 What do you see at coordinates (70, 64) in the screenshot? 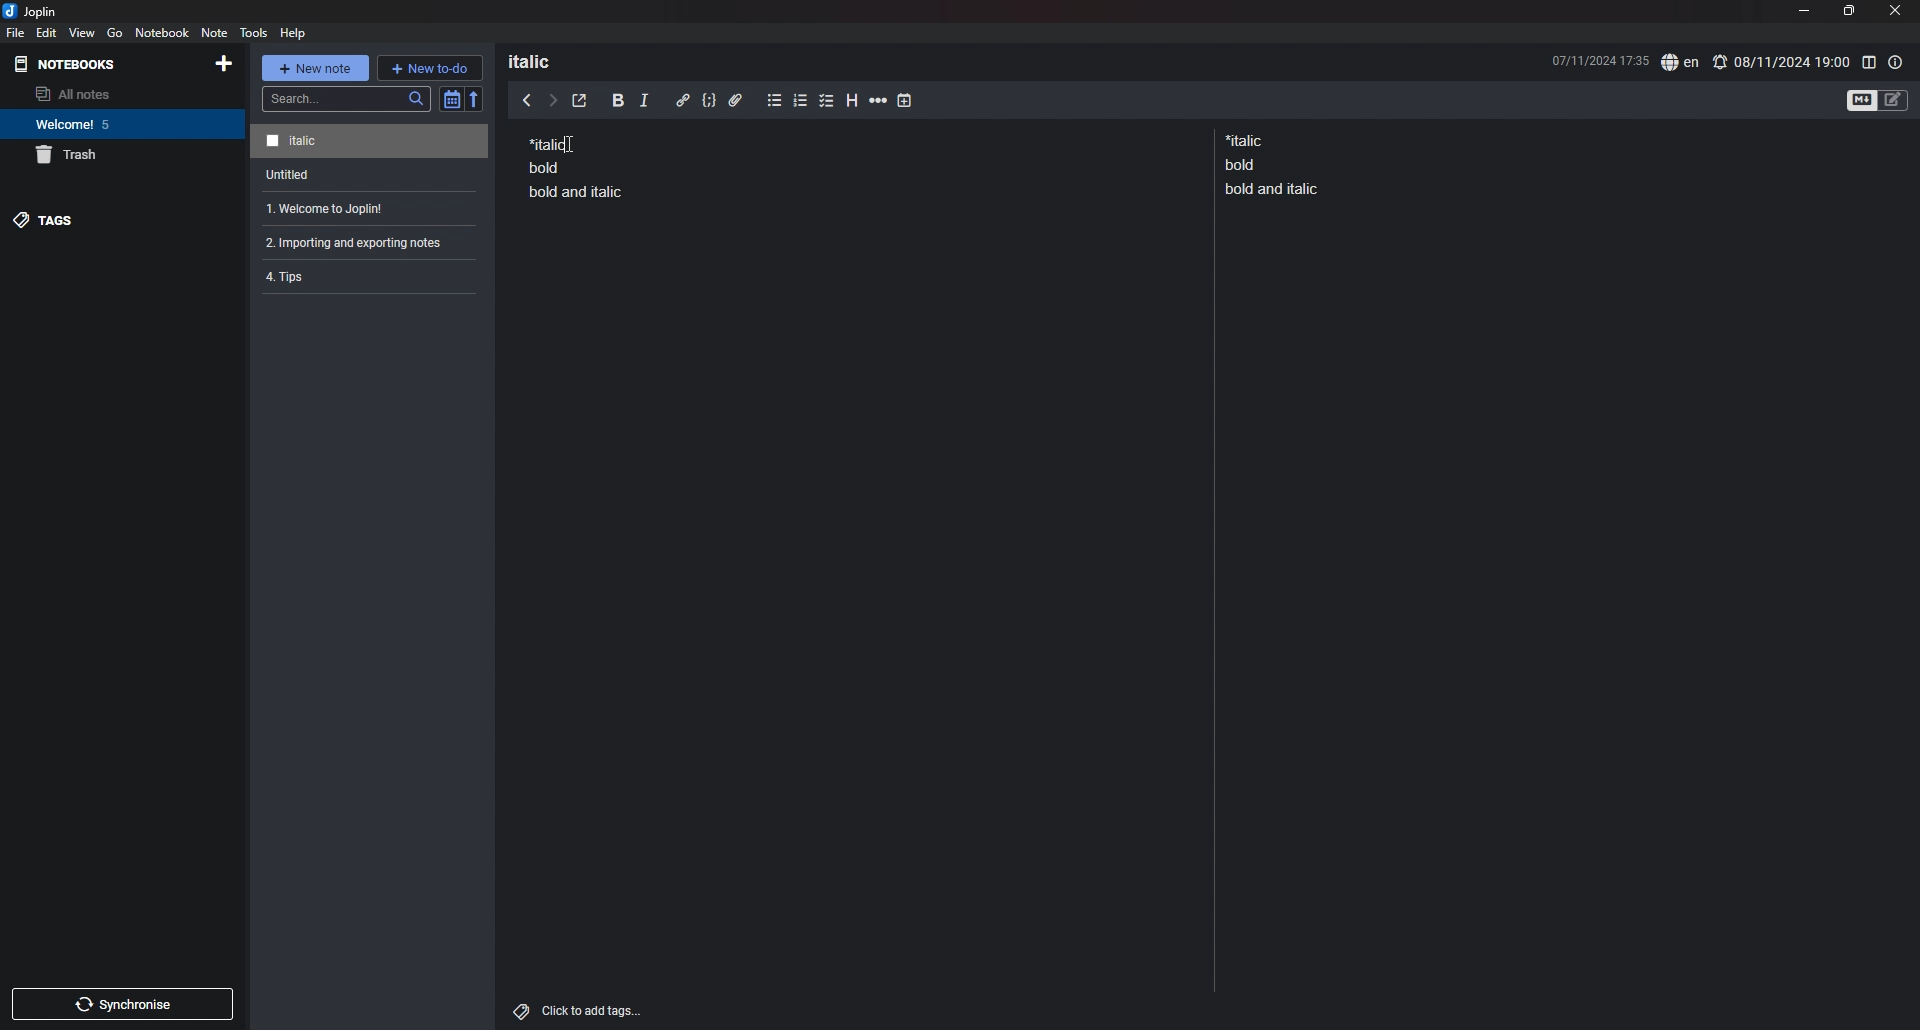
I see `notebooks` at bounding box center [70, 64].